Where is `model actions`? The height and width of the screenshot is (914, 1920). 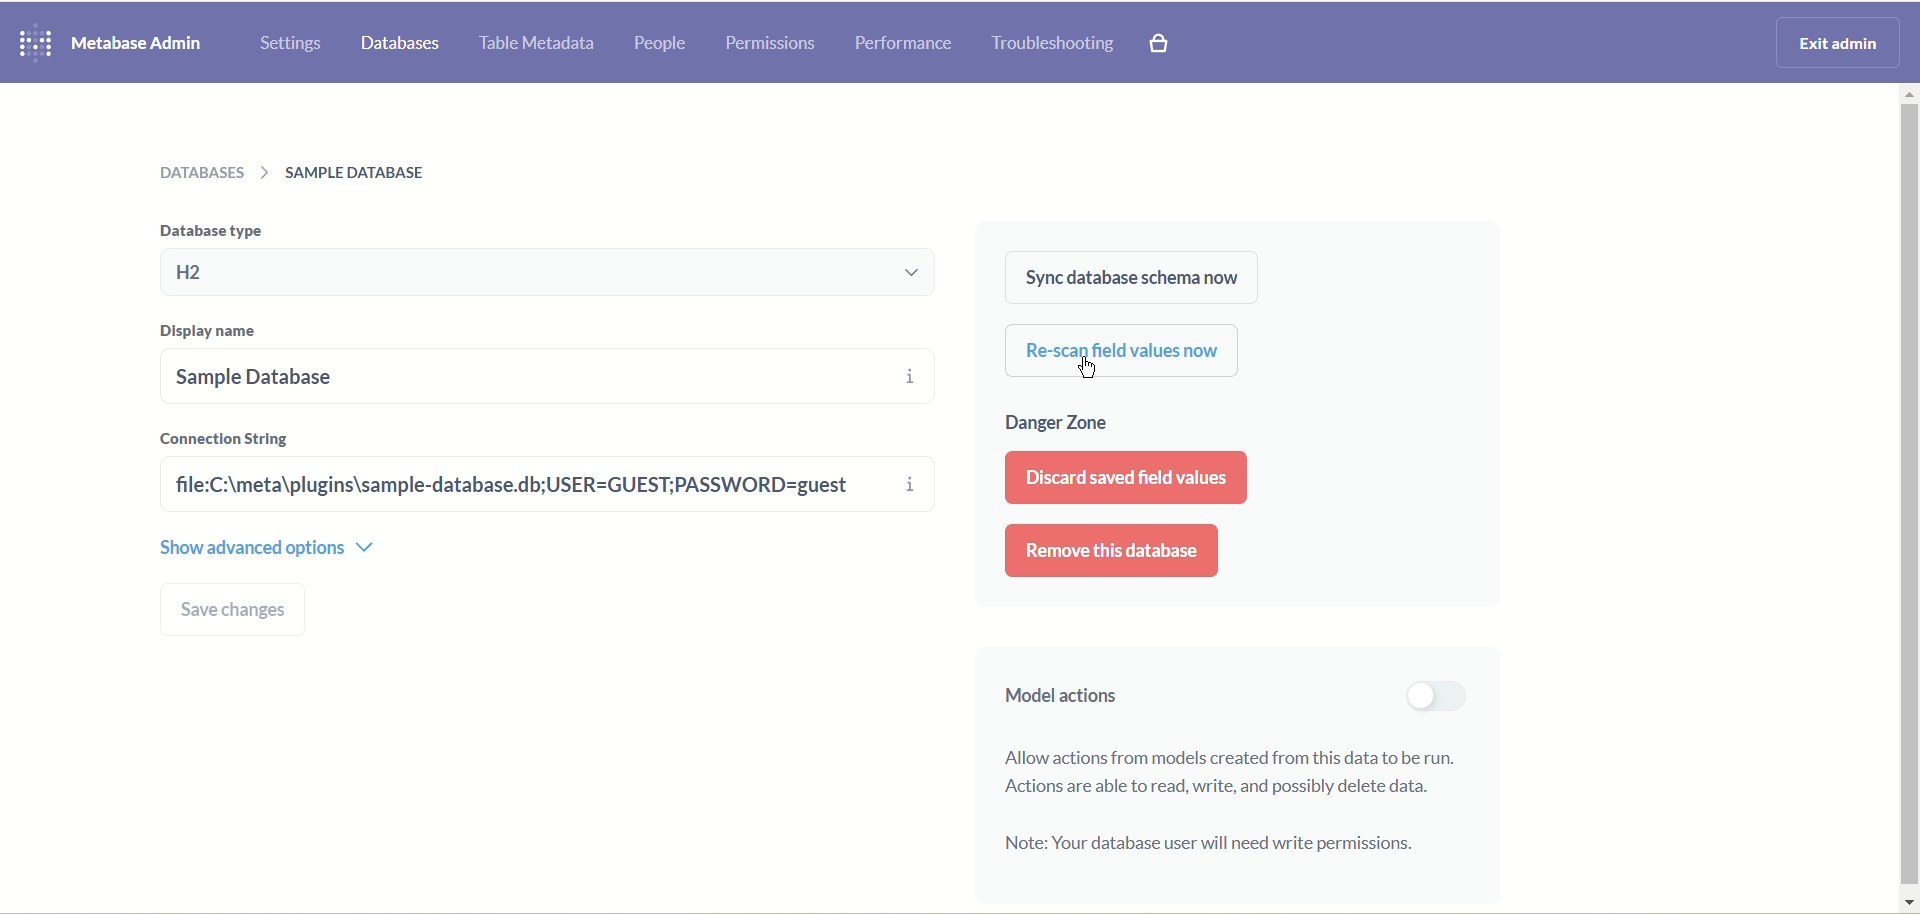
model actions is located at coordinates (1054, 700).